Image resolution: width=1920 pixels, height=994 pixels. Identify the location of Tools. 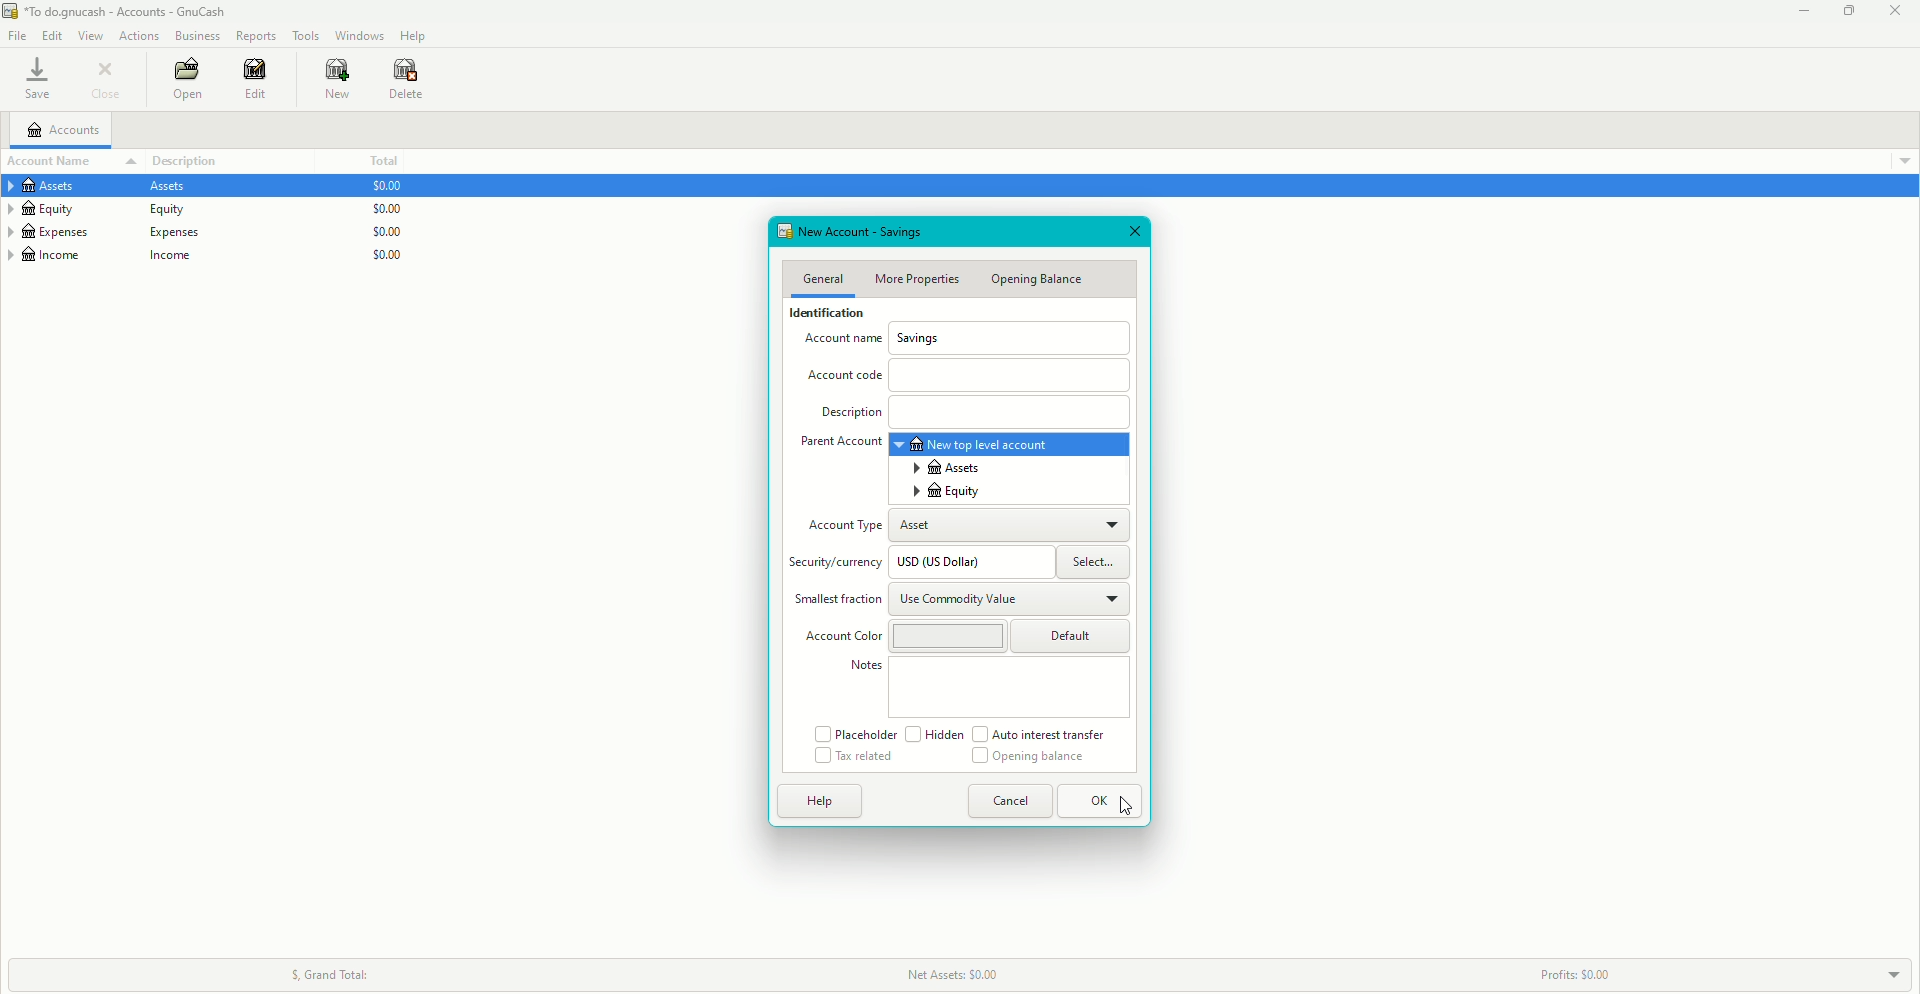
(306, 36).